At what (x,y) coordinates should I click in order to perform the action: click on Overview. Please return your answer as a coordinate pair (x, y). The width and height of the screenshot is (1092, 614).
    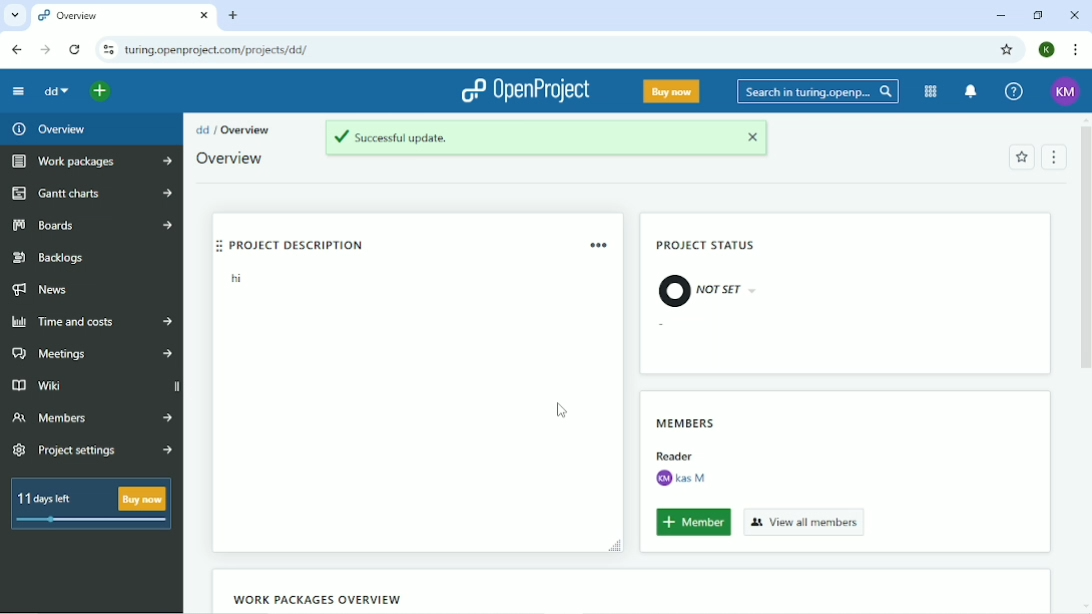
    Looking at the image, I should click on (246, 130).